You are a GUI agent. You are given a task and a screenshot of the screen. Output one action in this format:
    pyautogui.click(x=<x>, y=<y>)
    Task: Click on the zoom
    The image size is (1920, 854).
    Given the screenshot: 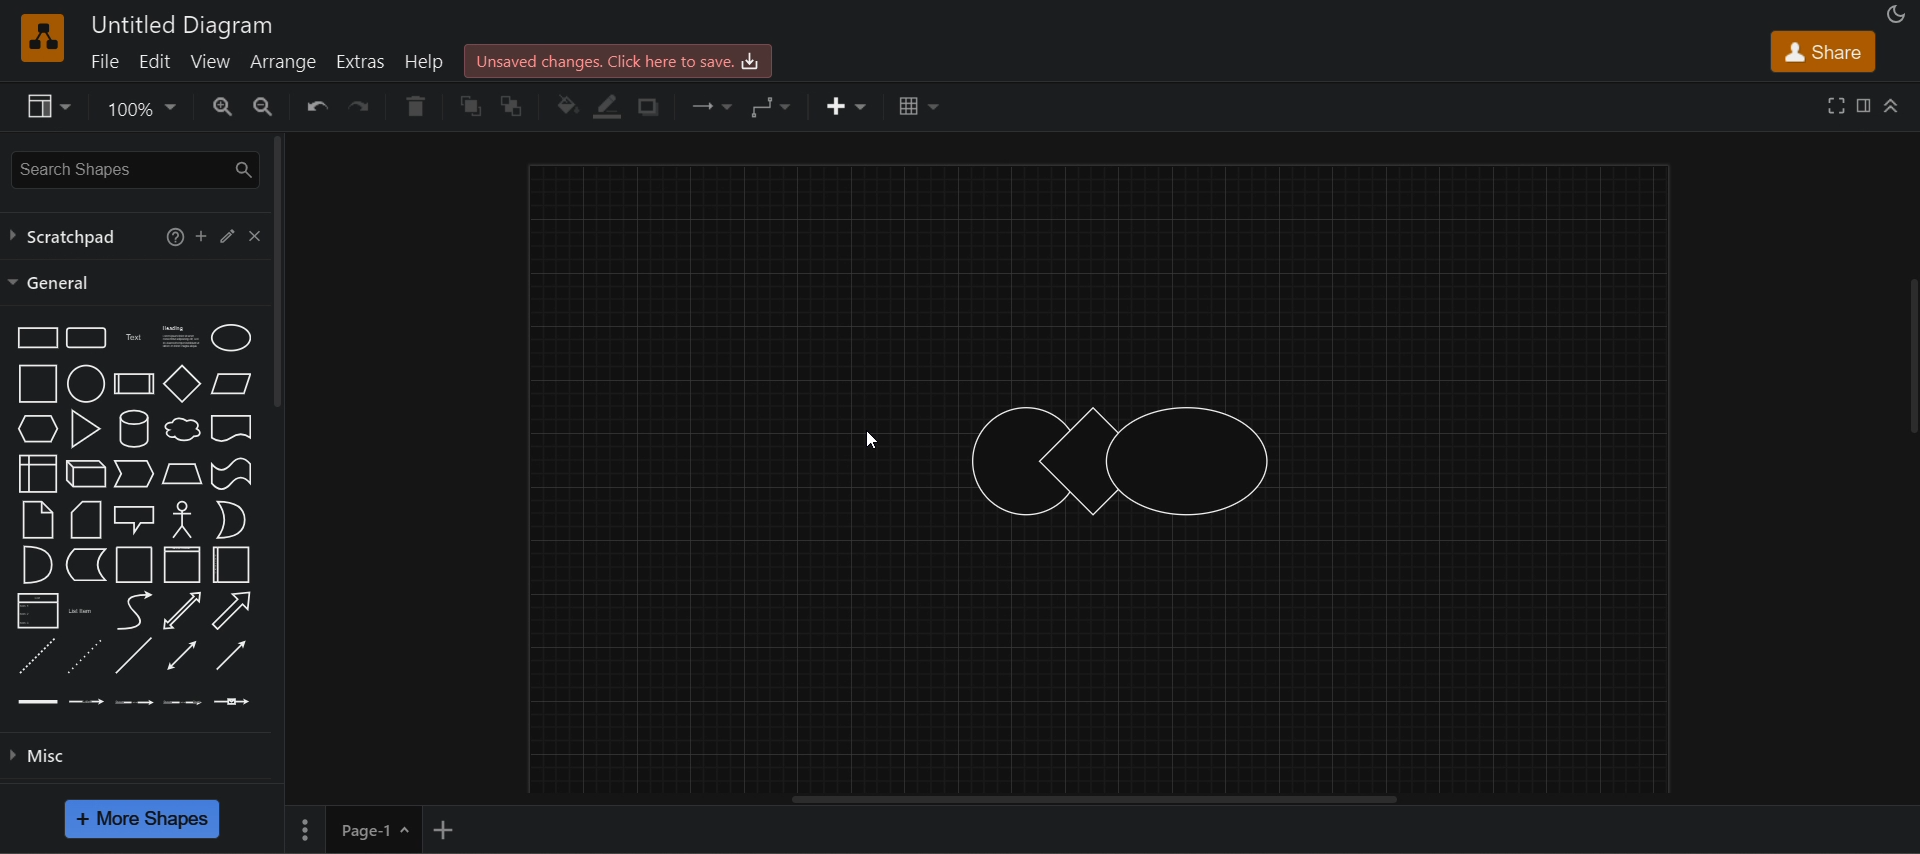 What is the action you would take?
    pyautogui.click(x=140, y=111)
    